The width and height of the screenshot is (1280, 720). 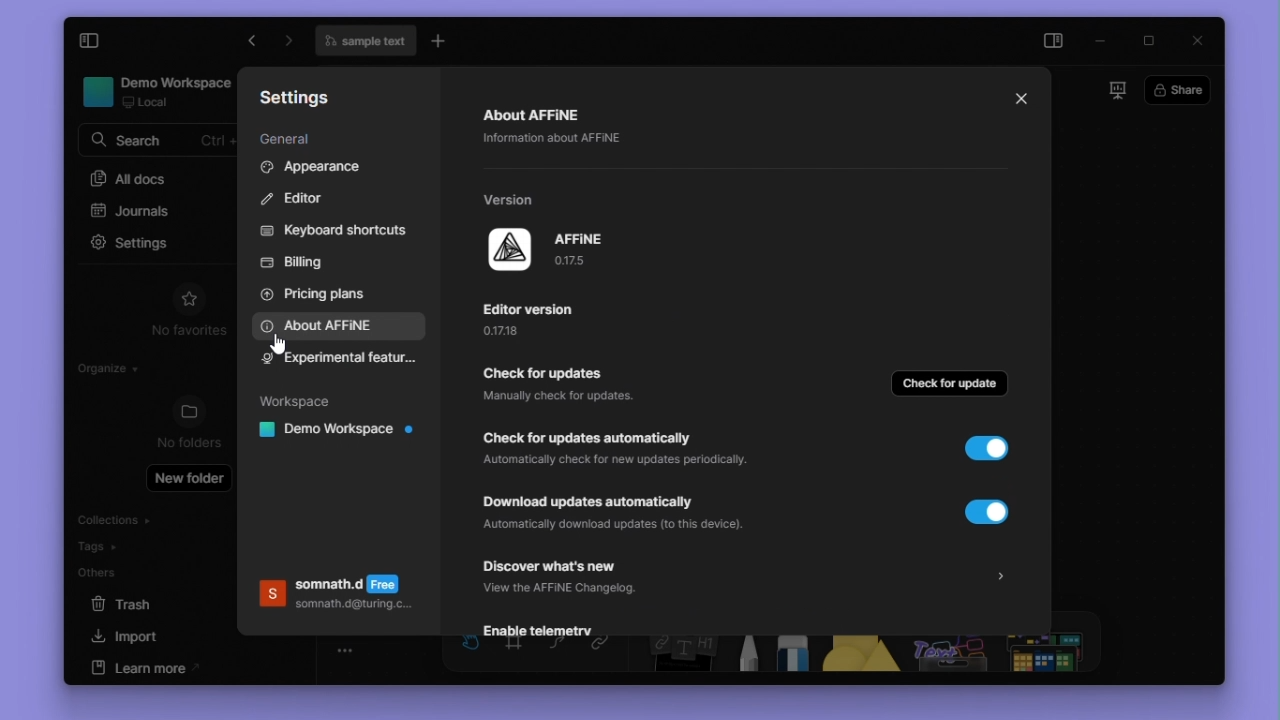 What do you see at coordinates (992, 451) in the screenshot?
I see `toggle button (ON)` at bounding box center [992, 451].